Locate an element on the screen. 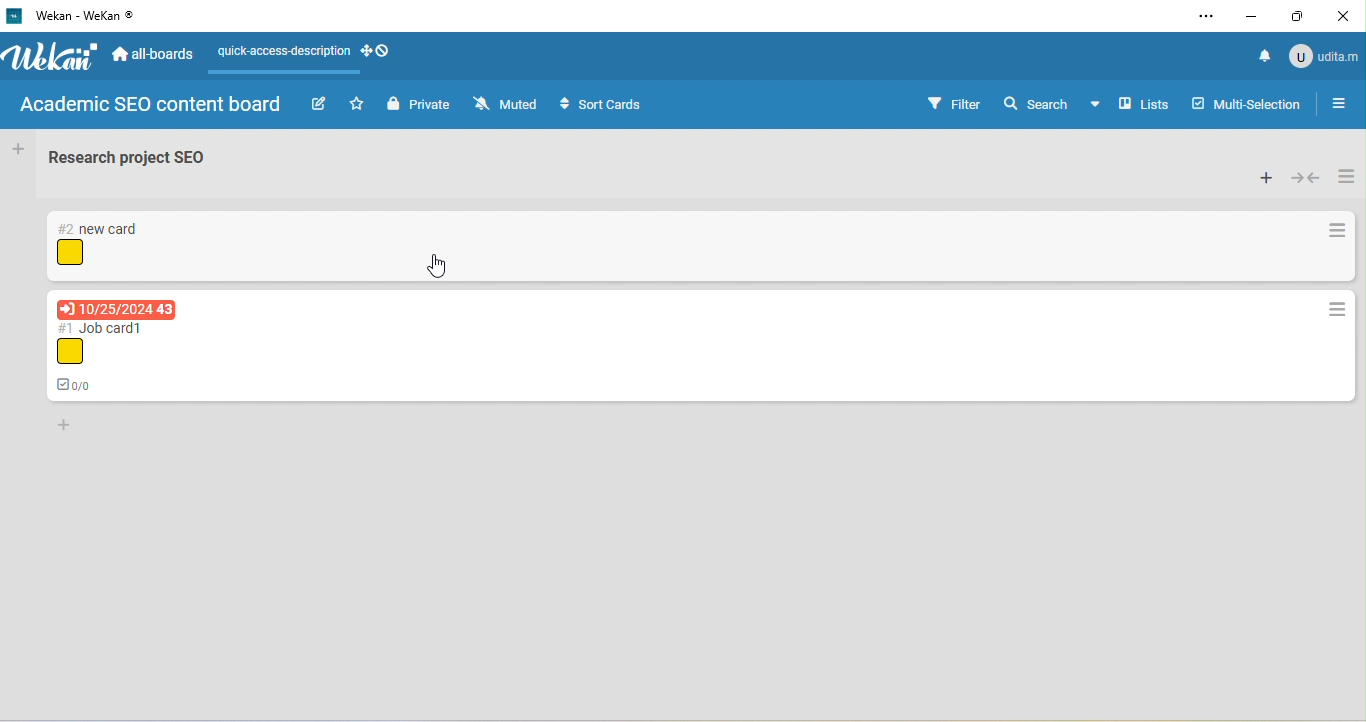 This screenshot has height=722, width=1366. board view is located at coordinates (1131, 104).